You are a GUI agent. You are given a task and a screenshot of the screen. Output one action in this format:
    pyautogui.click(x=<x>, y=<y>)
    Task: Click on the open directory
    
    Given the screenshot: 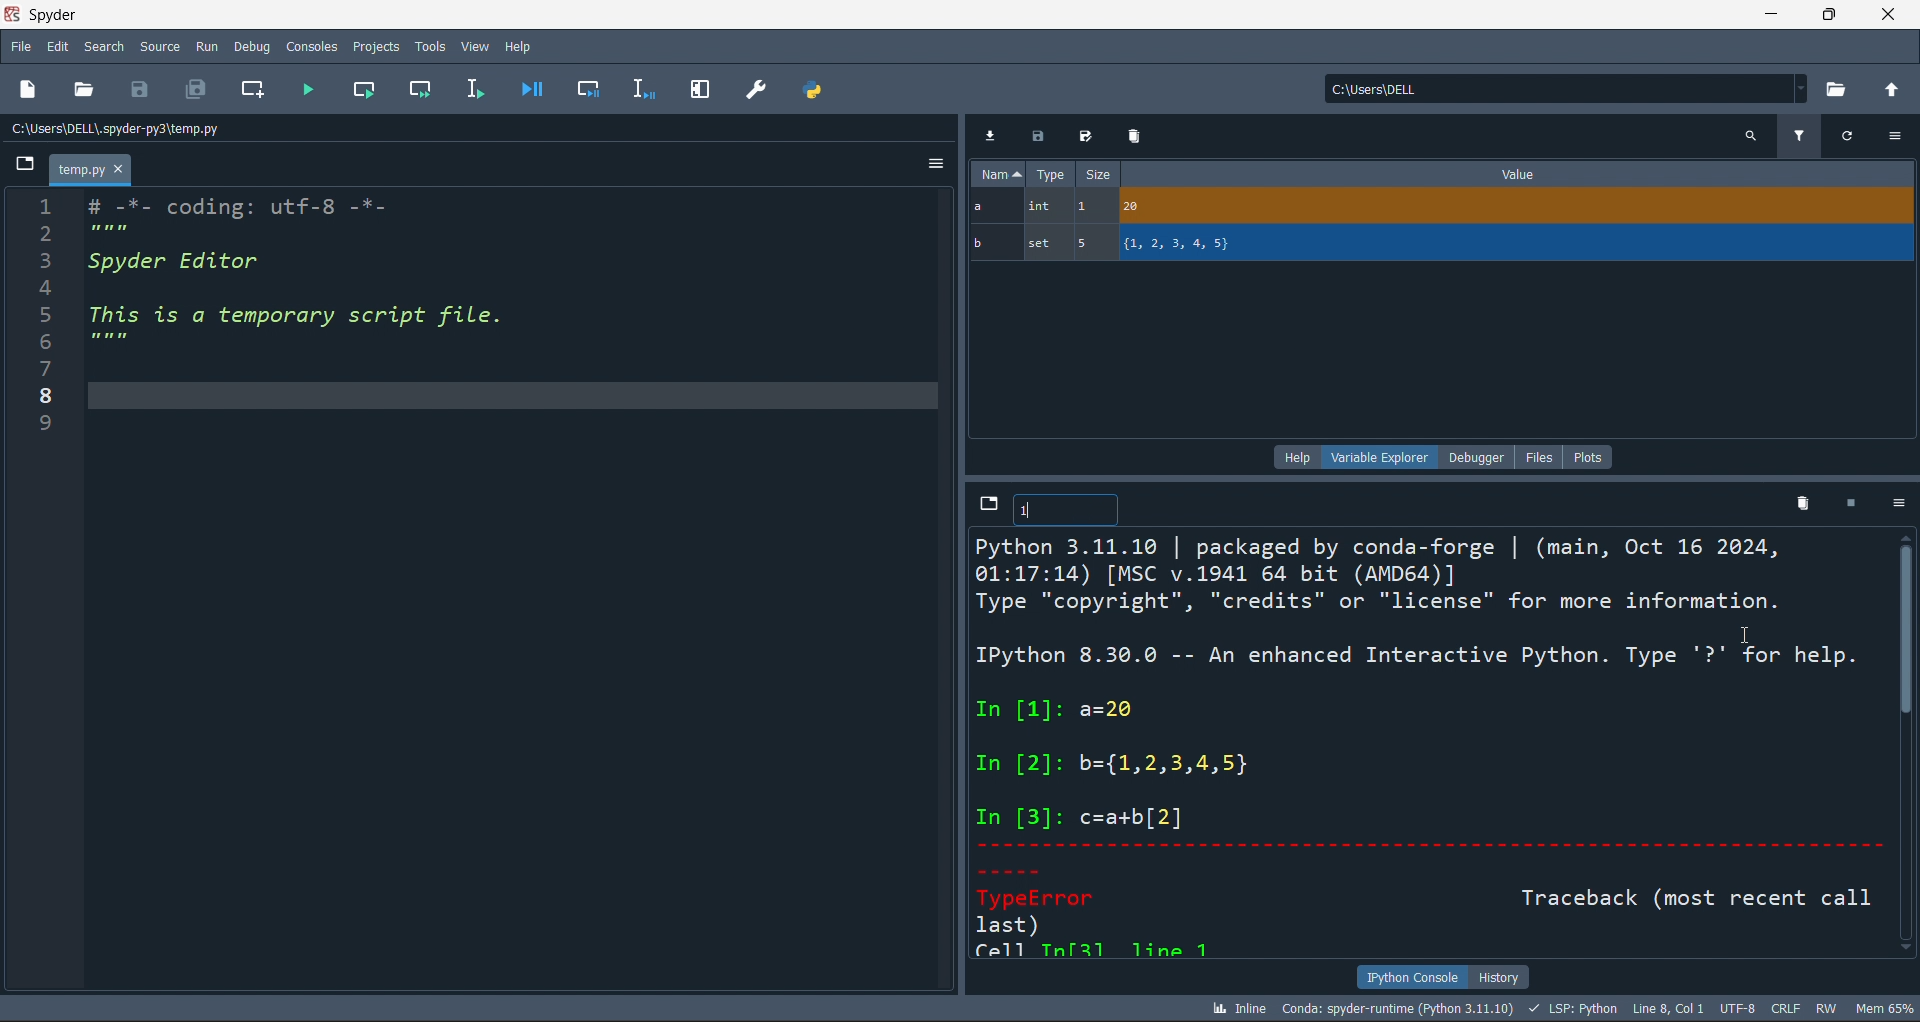 What is the action you would take?
    pyautogui.click(x=1839, y=88)
    